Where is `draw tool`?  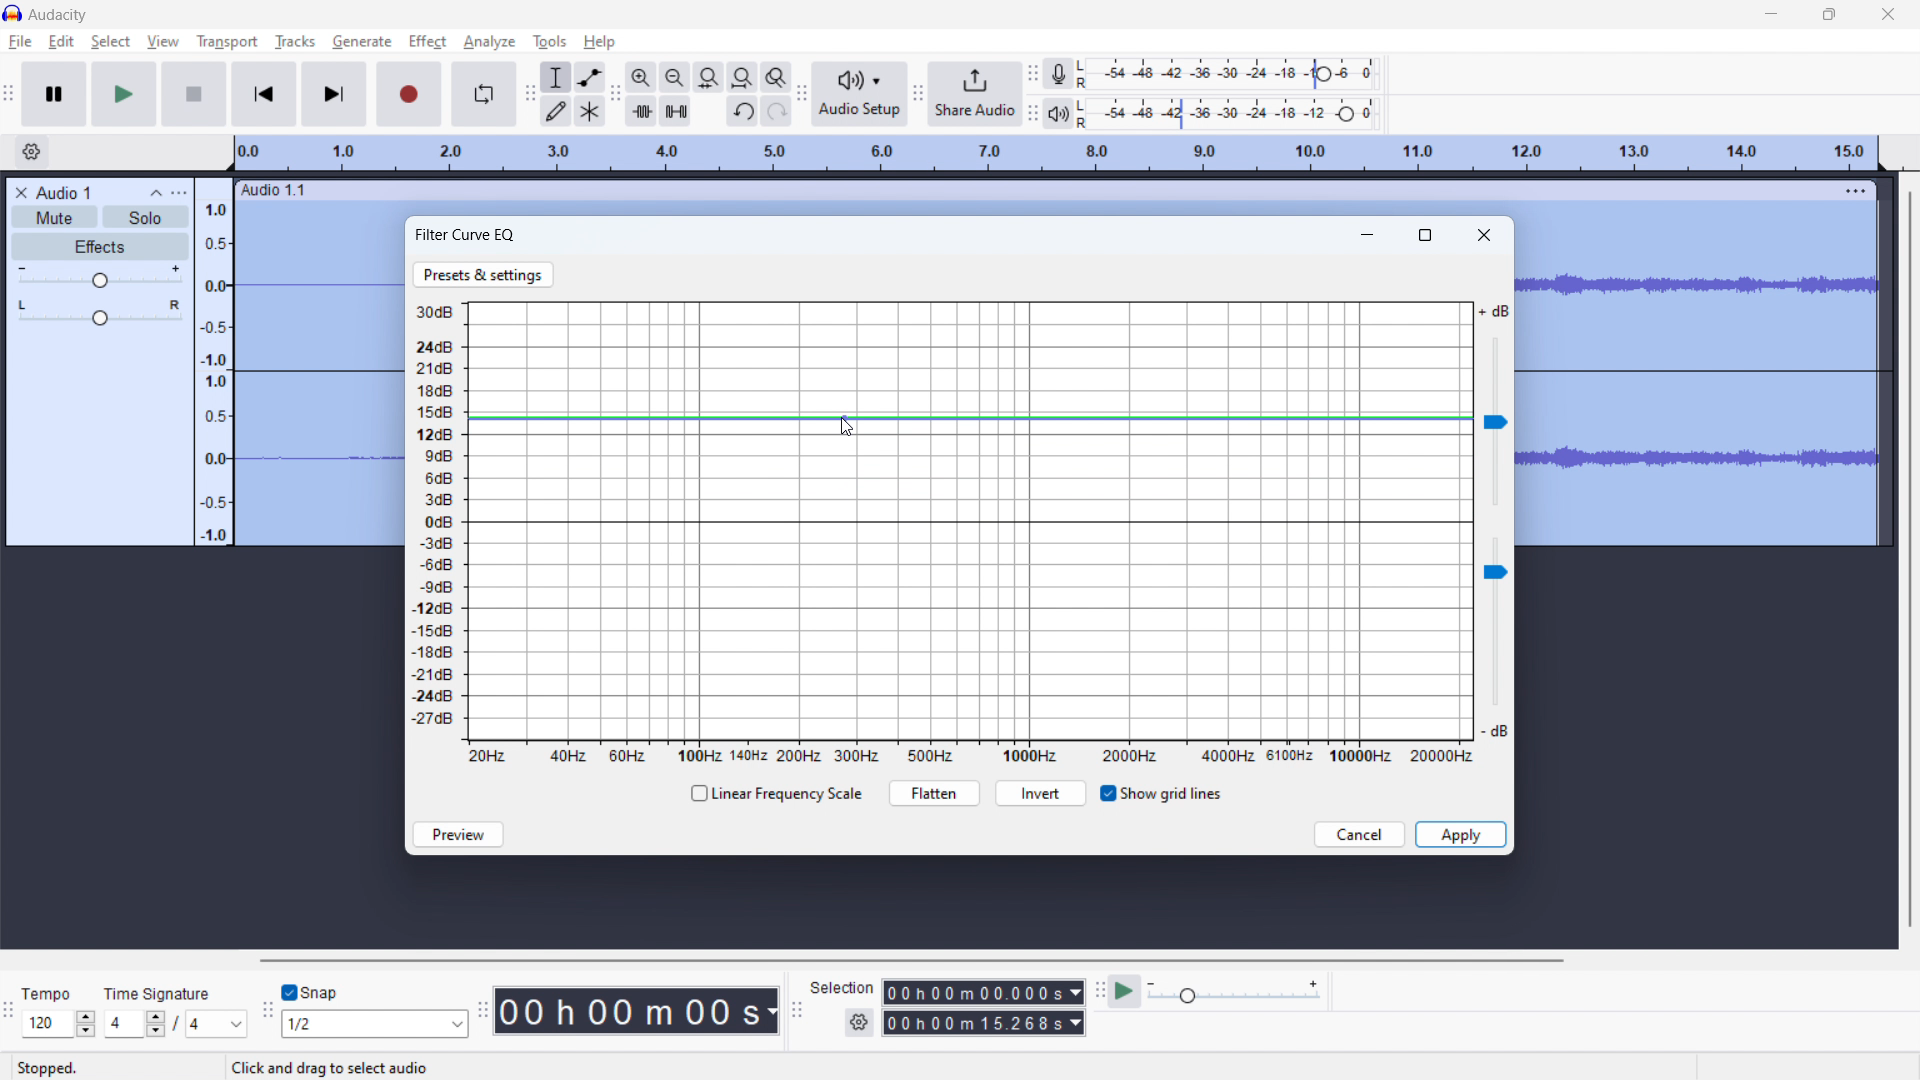 draw tool is located at coordinates (556, 110).